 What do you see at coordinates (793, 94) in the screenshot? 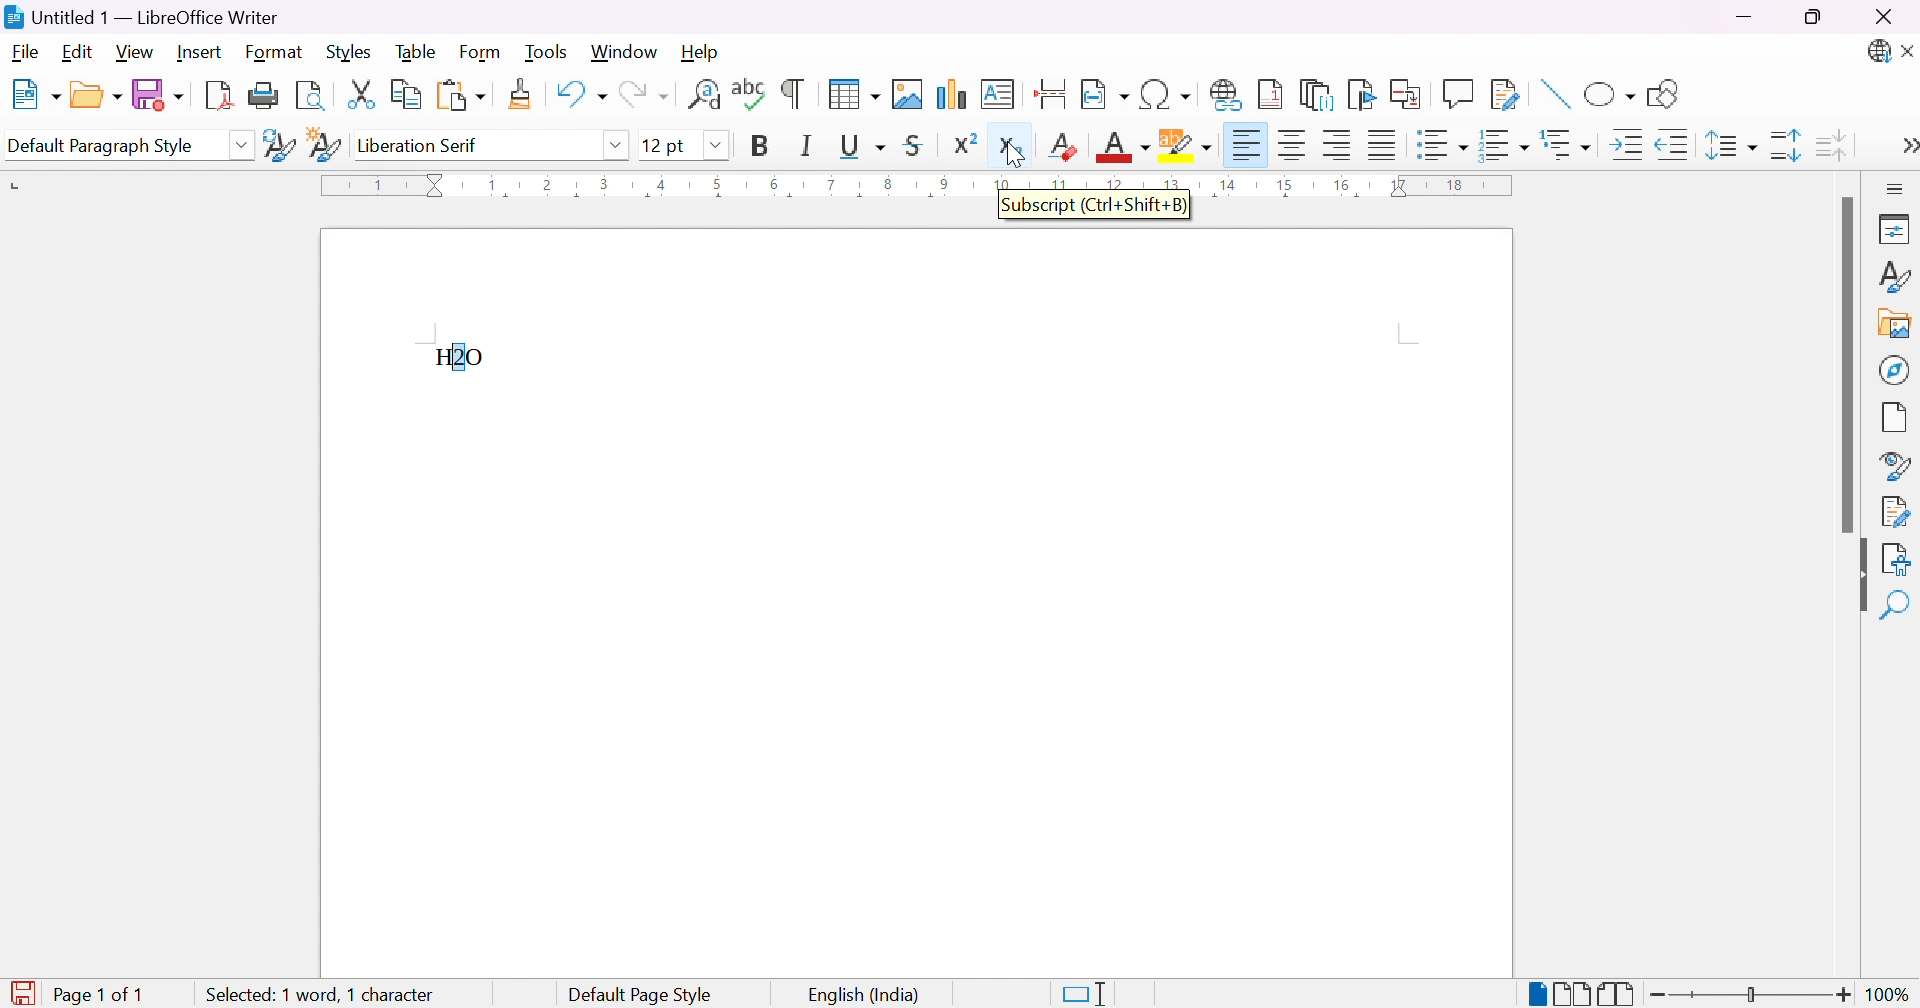
I see `` at bounding box center [793, 94].